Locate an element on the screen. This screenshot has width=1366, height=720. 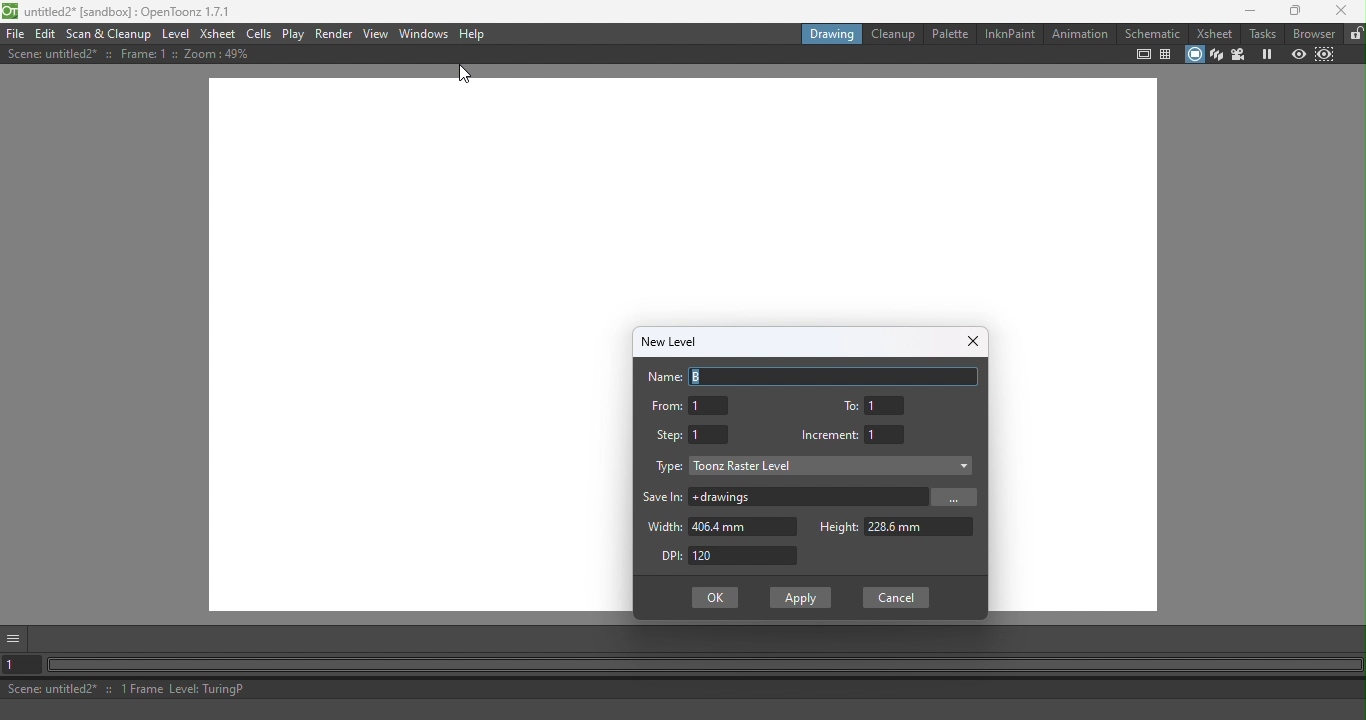
Maximize is located at coordinates (1291, 12).